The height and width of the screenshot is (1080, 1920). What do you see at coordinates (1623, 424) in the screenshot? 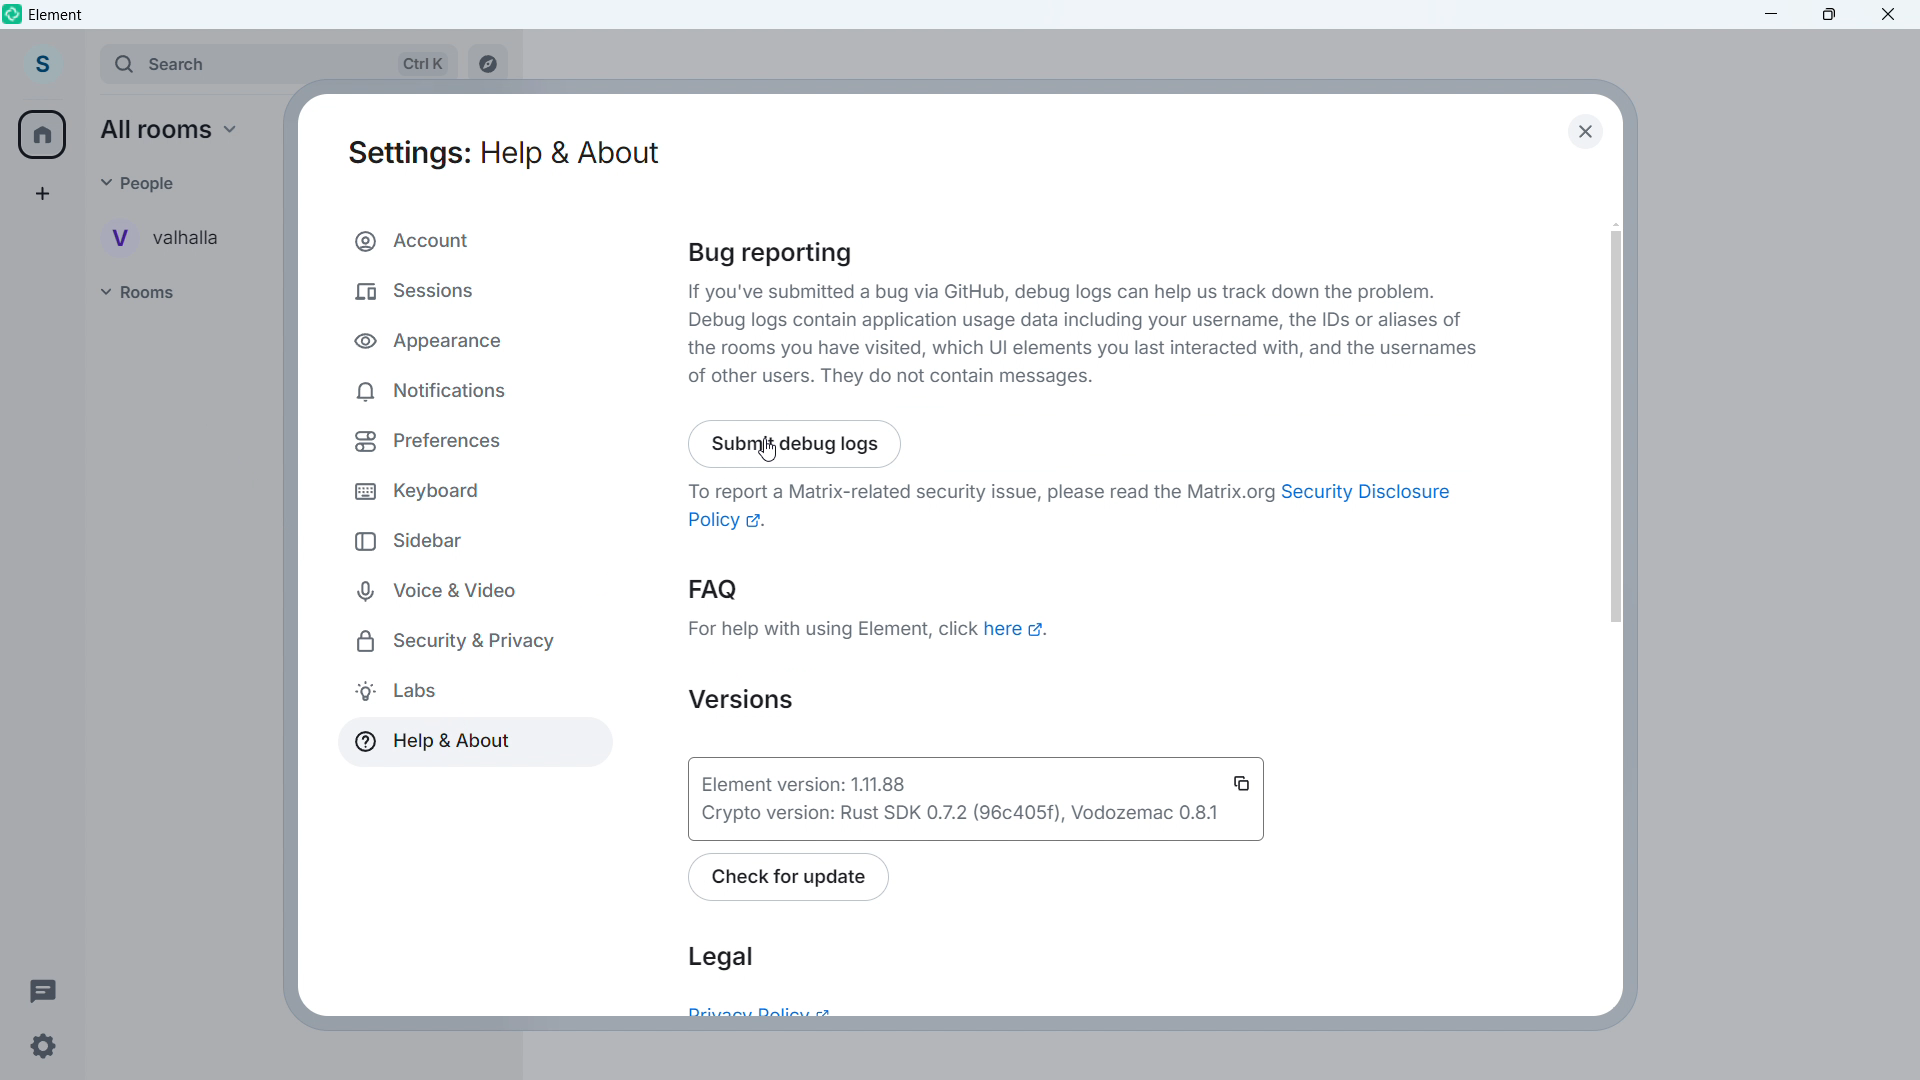
I see `scroll bar` at bounding box center [1623, 424].